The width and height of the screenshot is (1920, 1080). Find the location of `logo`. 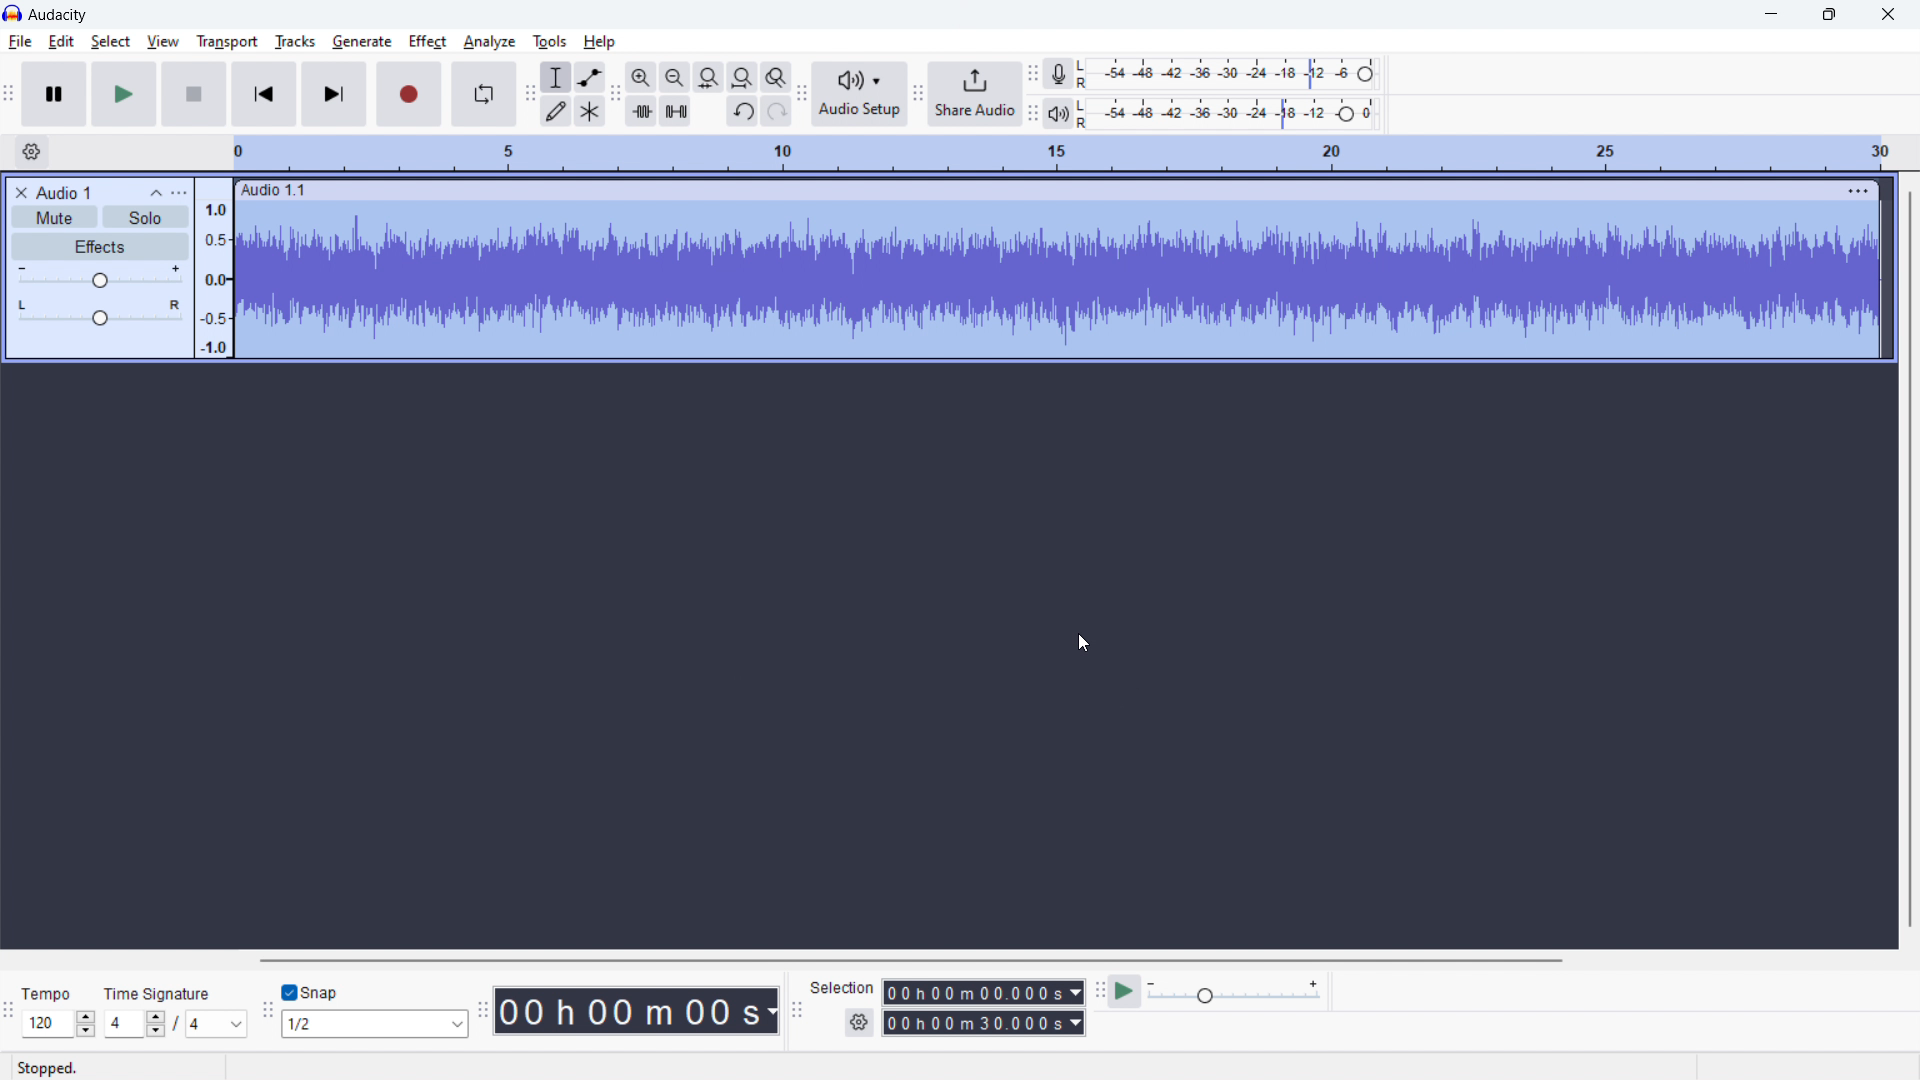

logo is located at coordinates (12, 14).